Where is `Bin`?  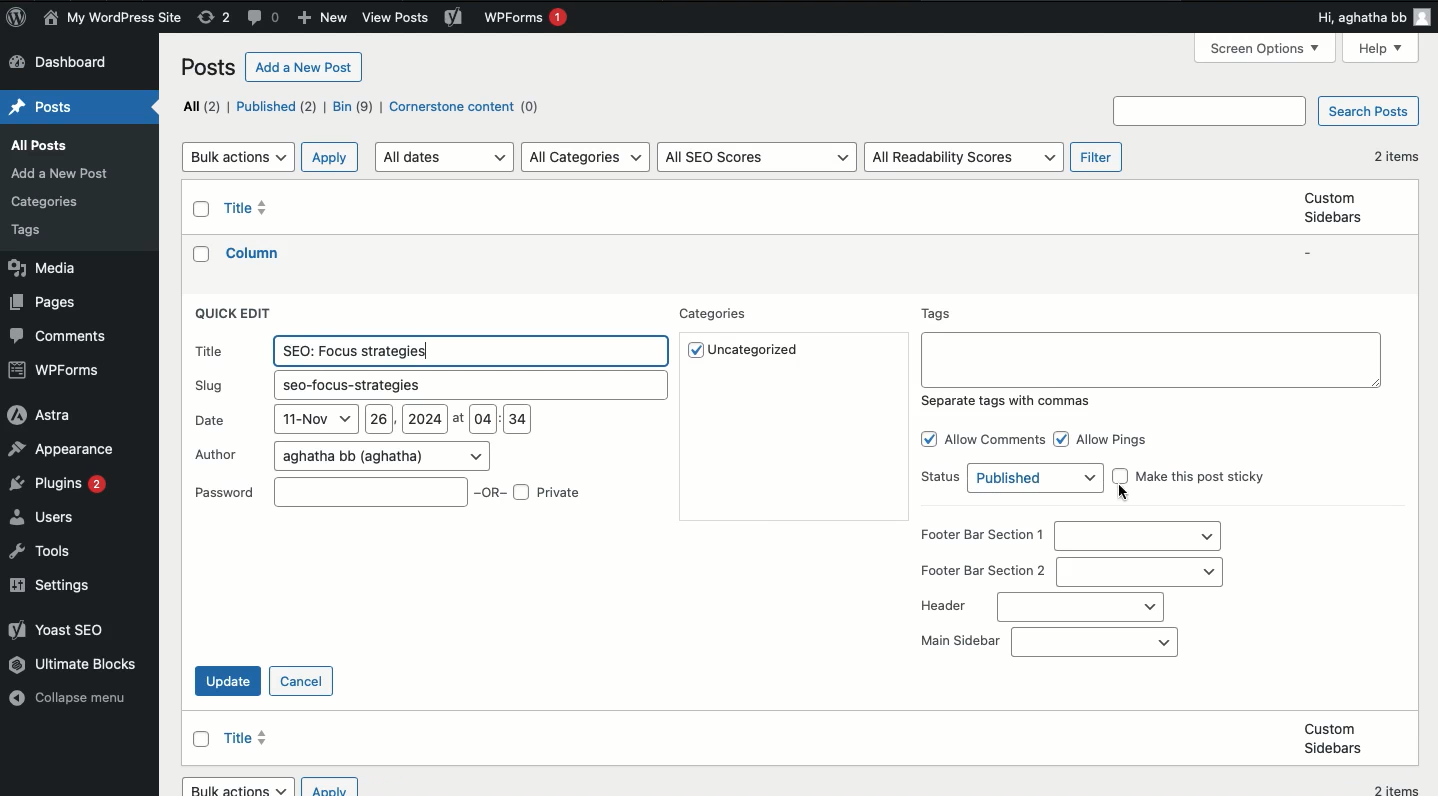 Bin is located at coordinates (353, 106).